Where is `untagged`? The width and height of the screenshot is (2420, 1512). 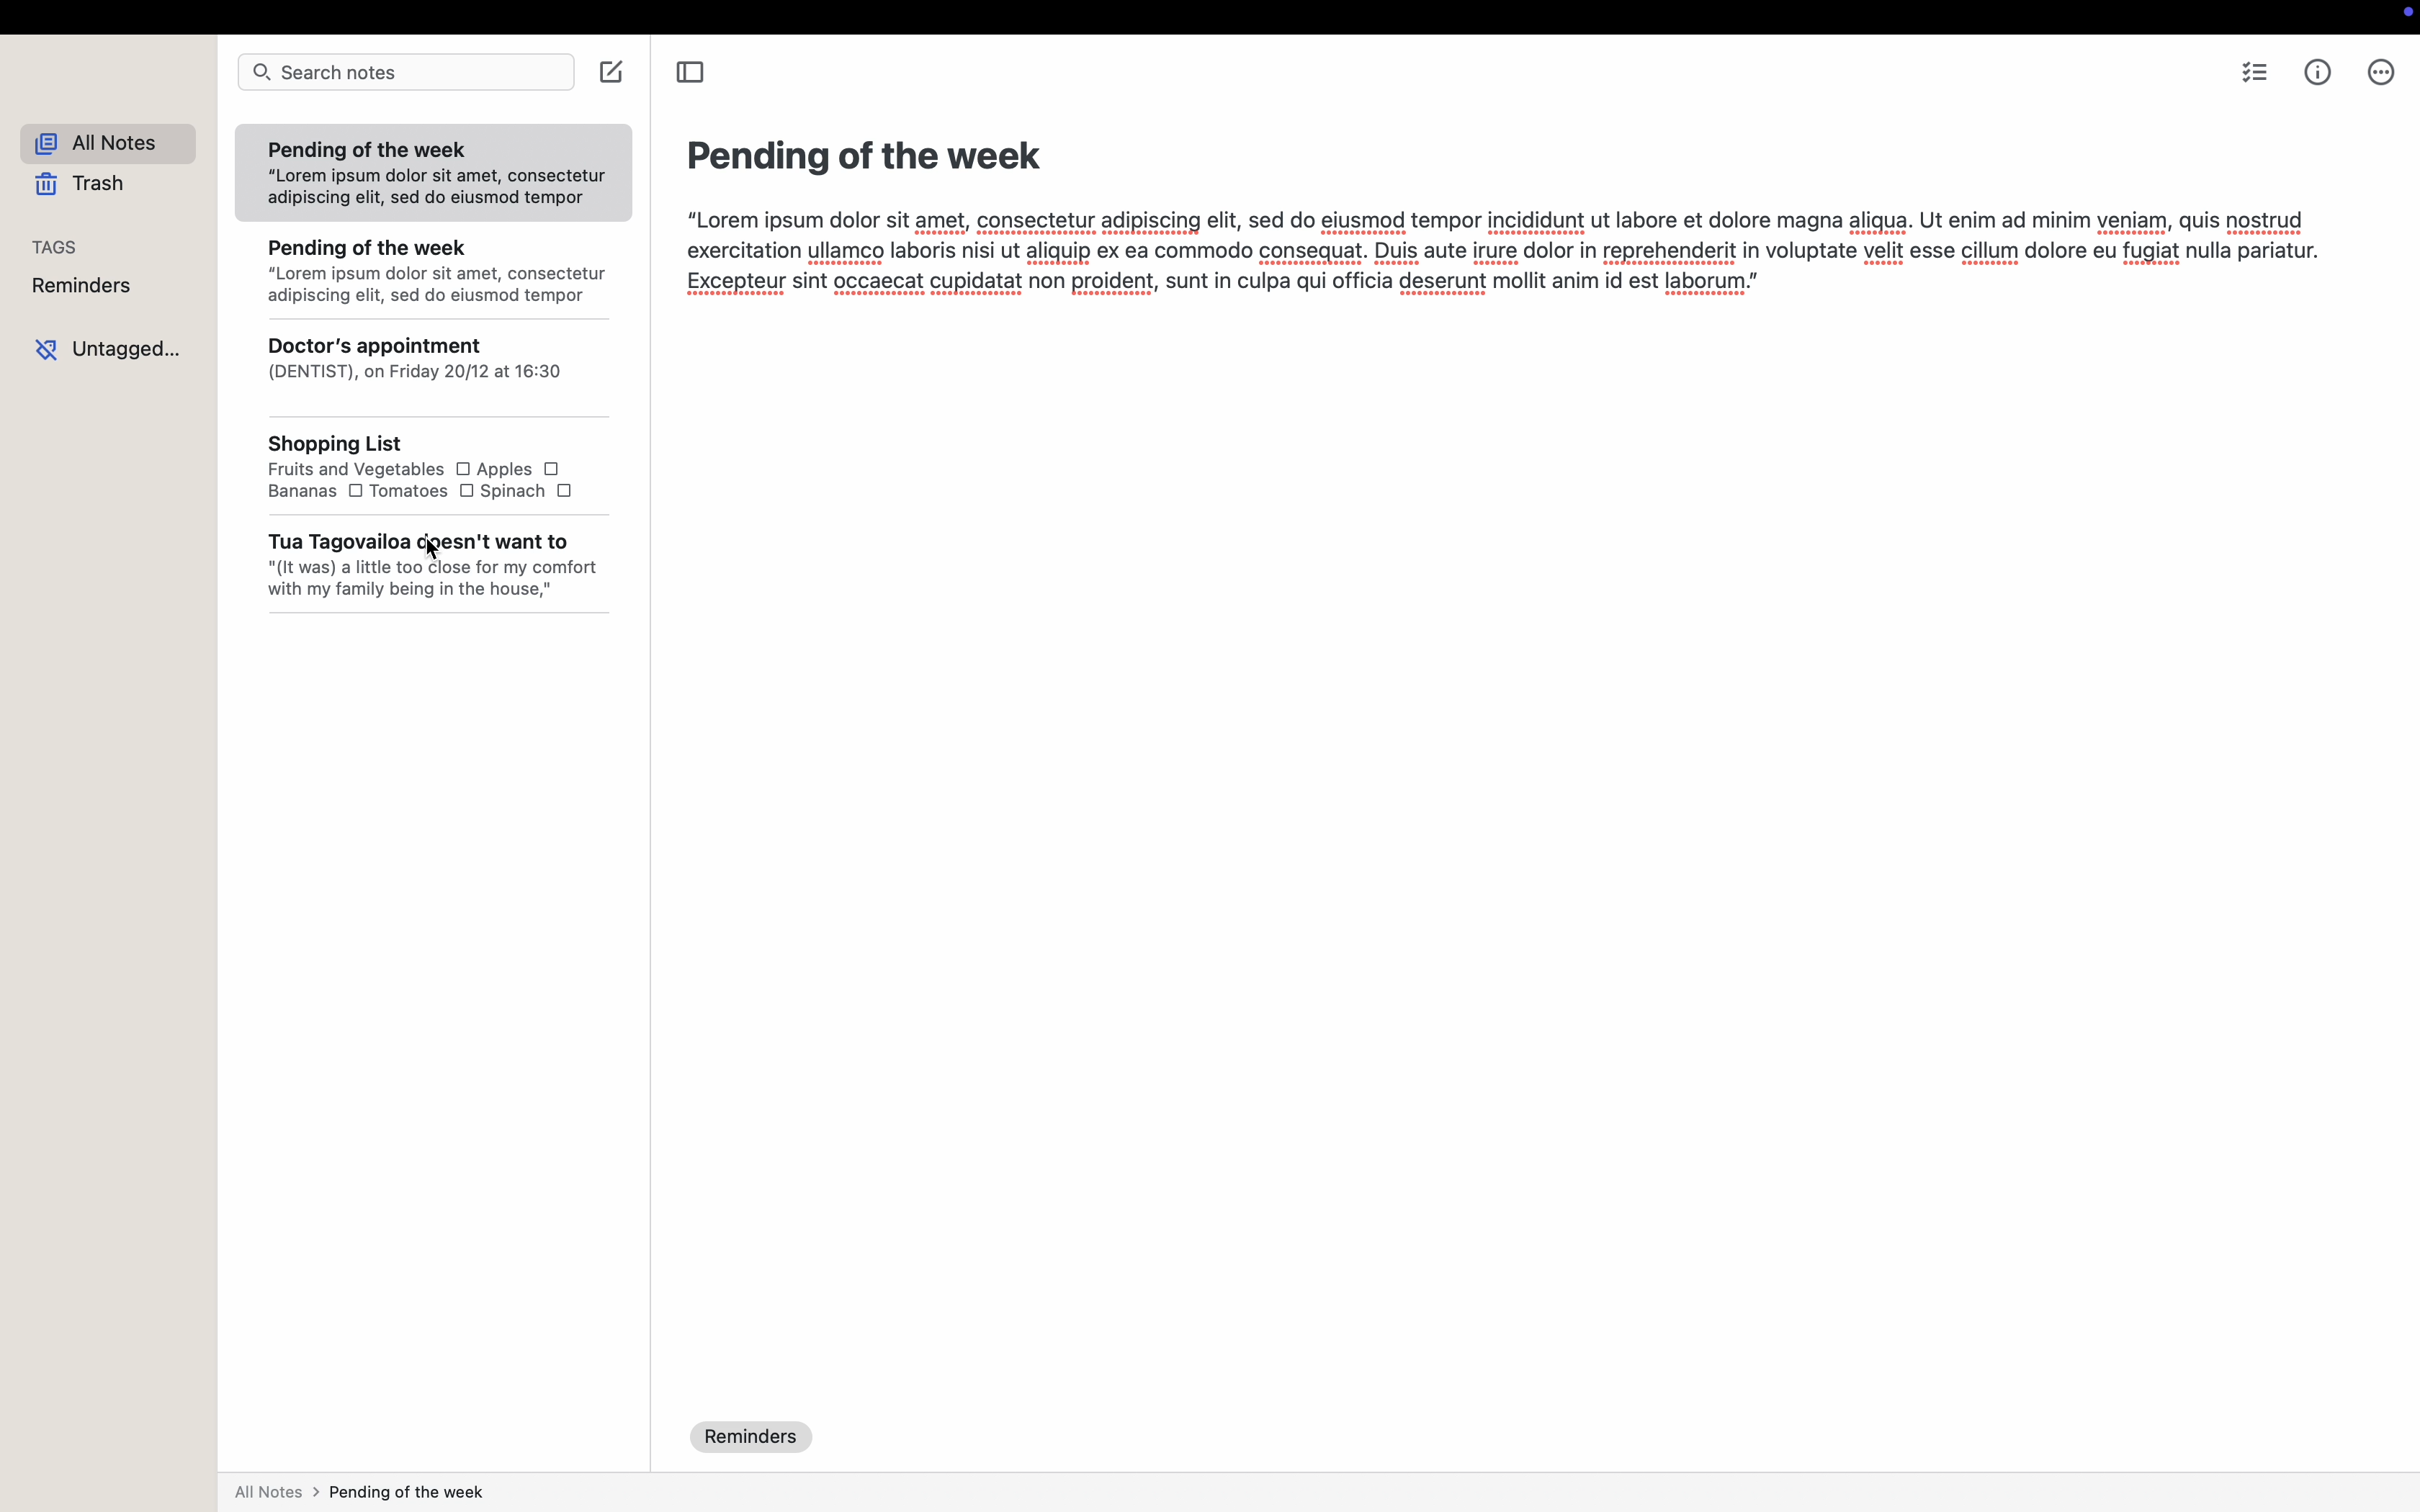 untagged is located at coordinates (104, 345).